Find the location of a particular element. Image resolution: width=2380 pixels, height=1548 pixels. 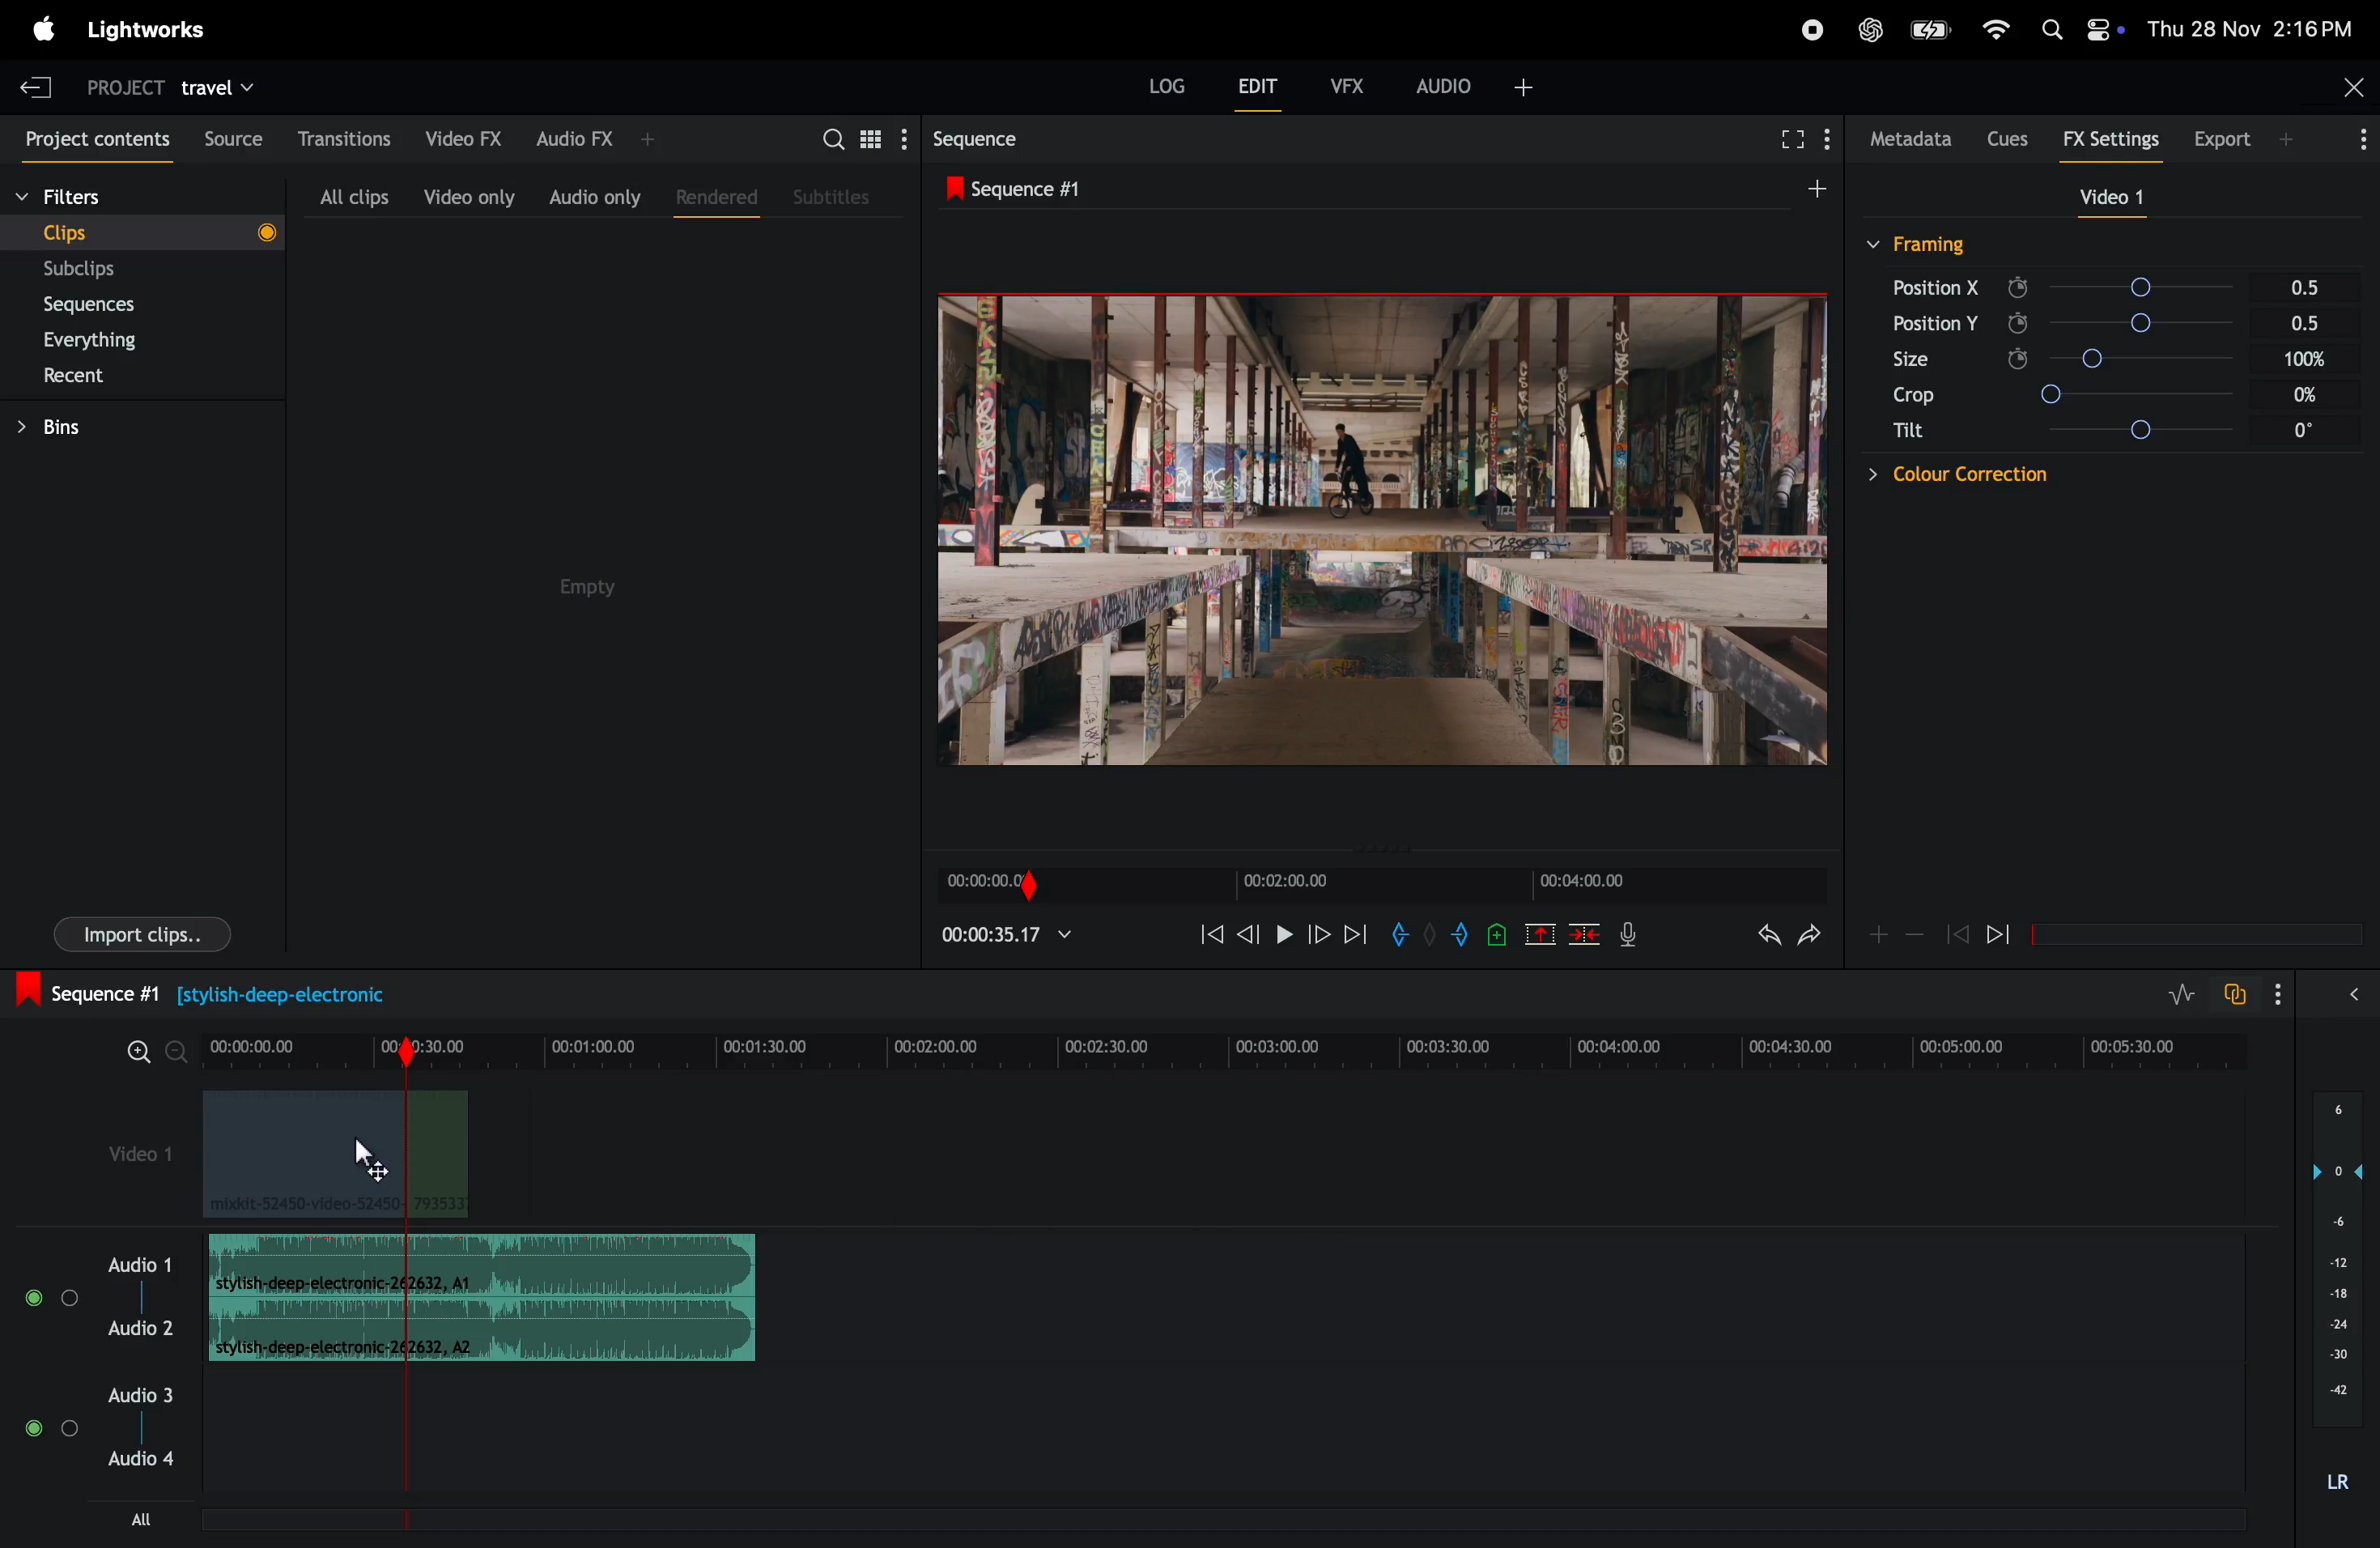

travel is located at coordinates (218, 86).